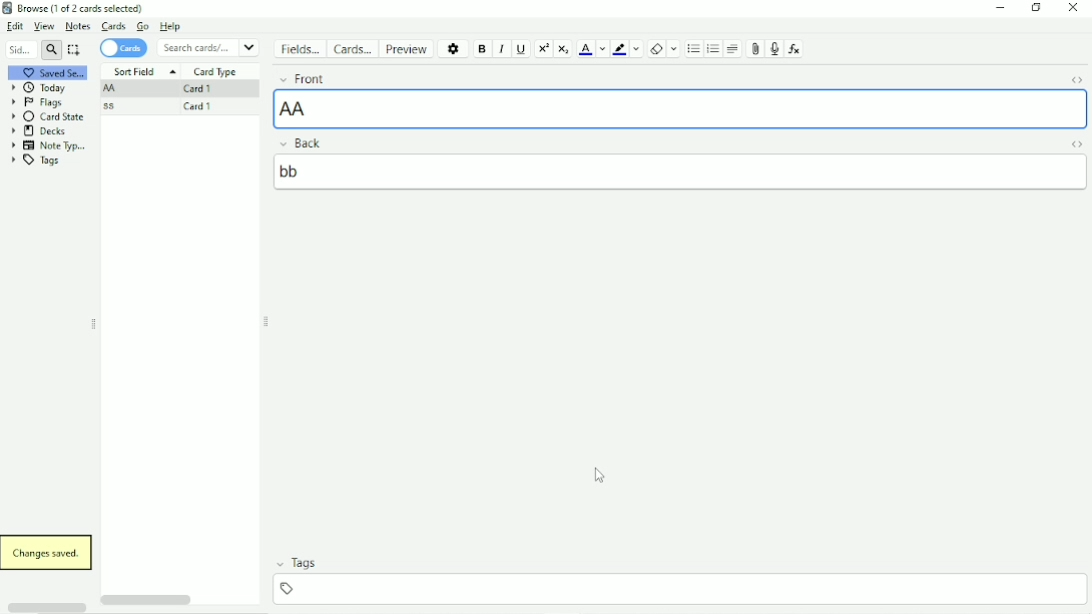  What do you see at coordinates (144, 27) in the screenshot?
I see `Go` at bounding box center [144, 27].